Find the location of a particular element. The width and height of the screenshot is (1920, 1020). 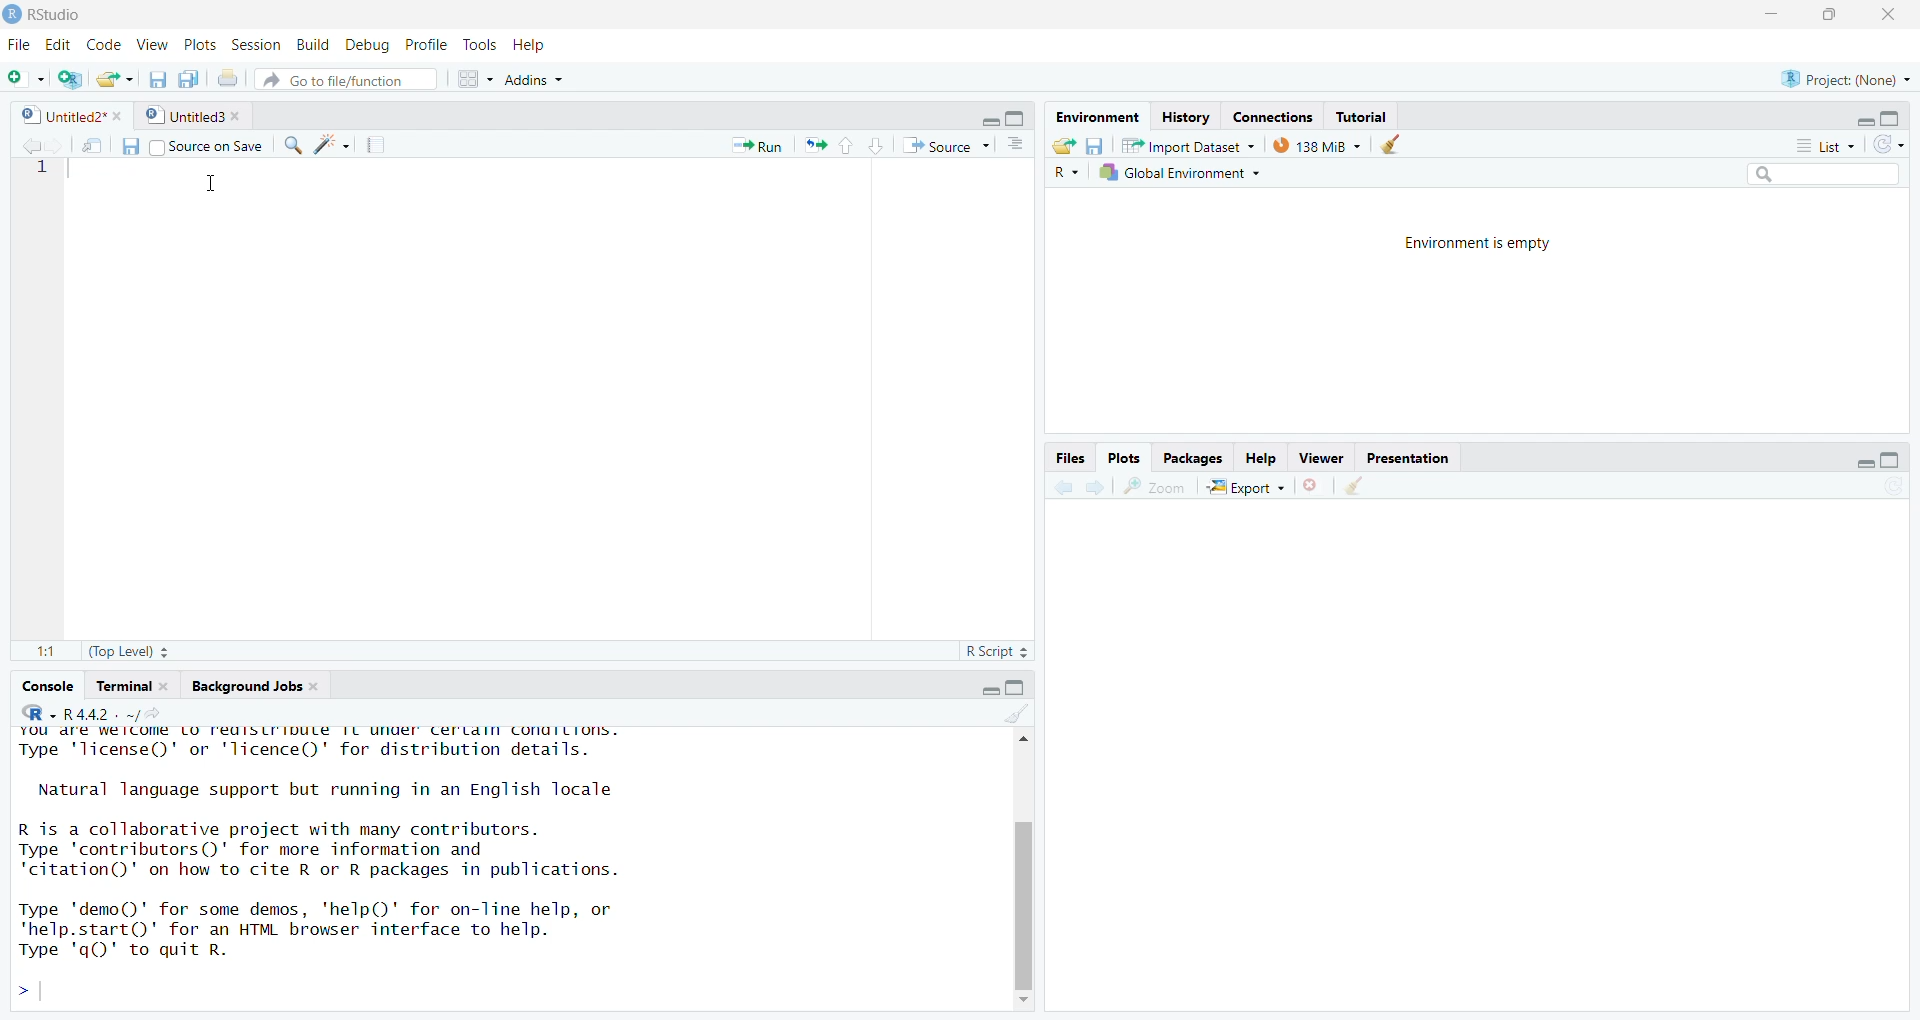

= List  is located at coordinates (1815, 144).